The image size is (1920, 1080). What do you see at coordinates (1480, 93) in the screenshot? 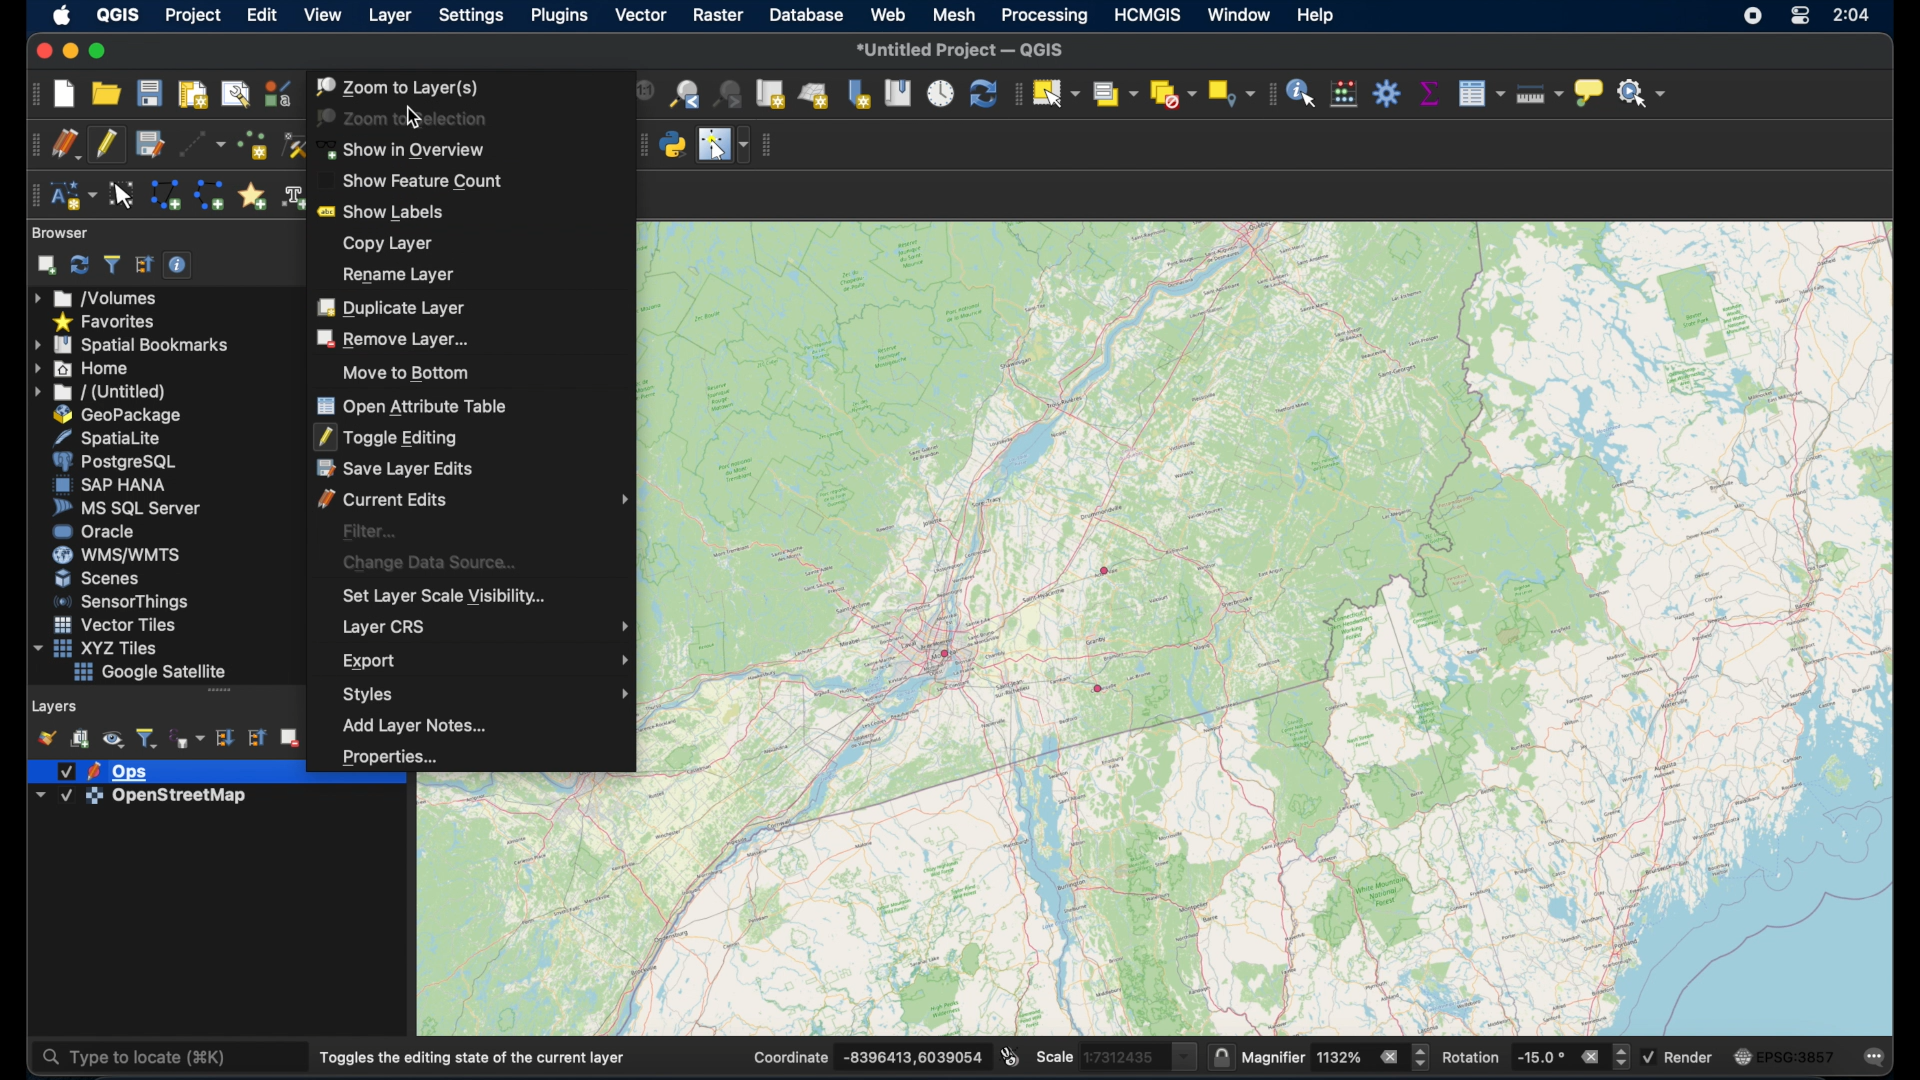
I see `open attributes` at bounding box center [1480, 93].